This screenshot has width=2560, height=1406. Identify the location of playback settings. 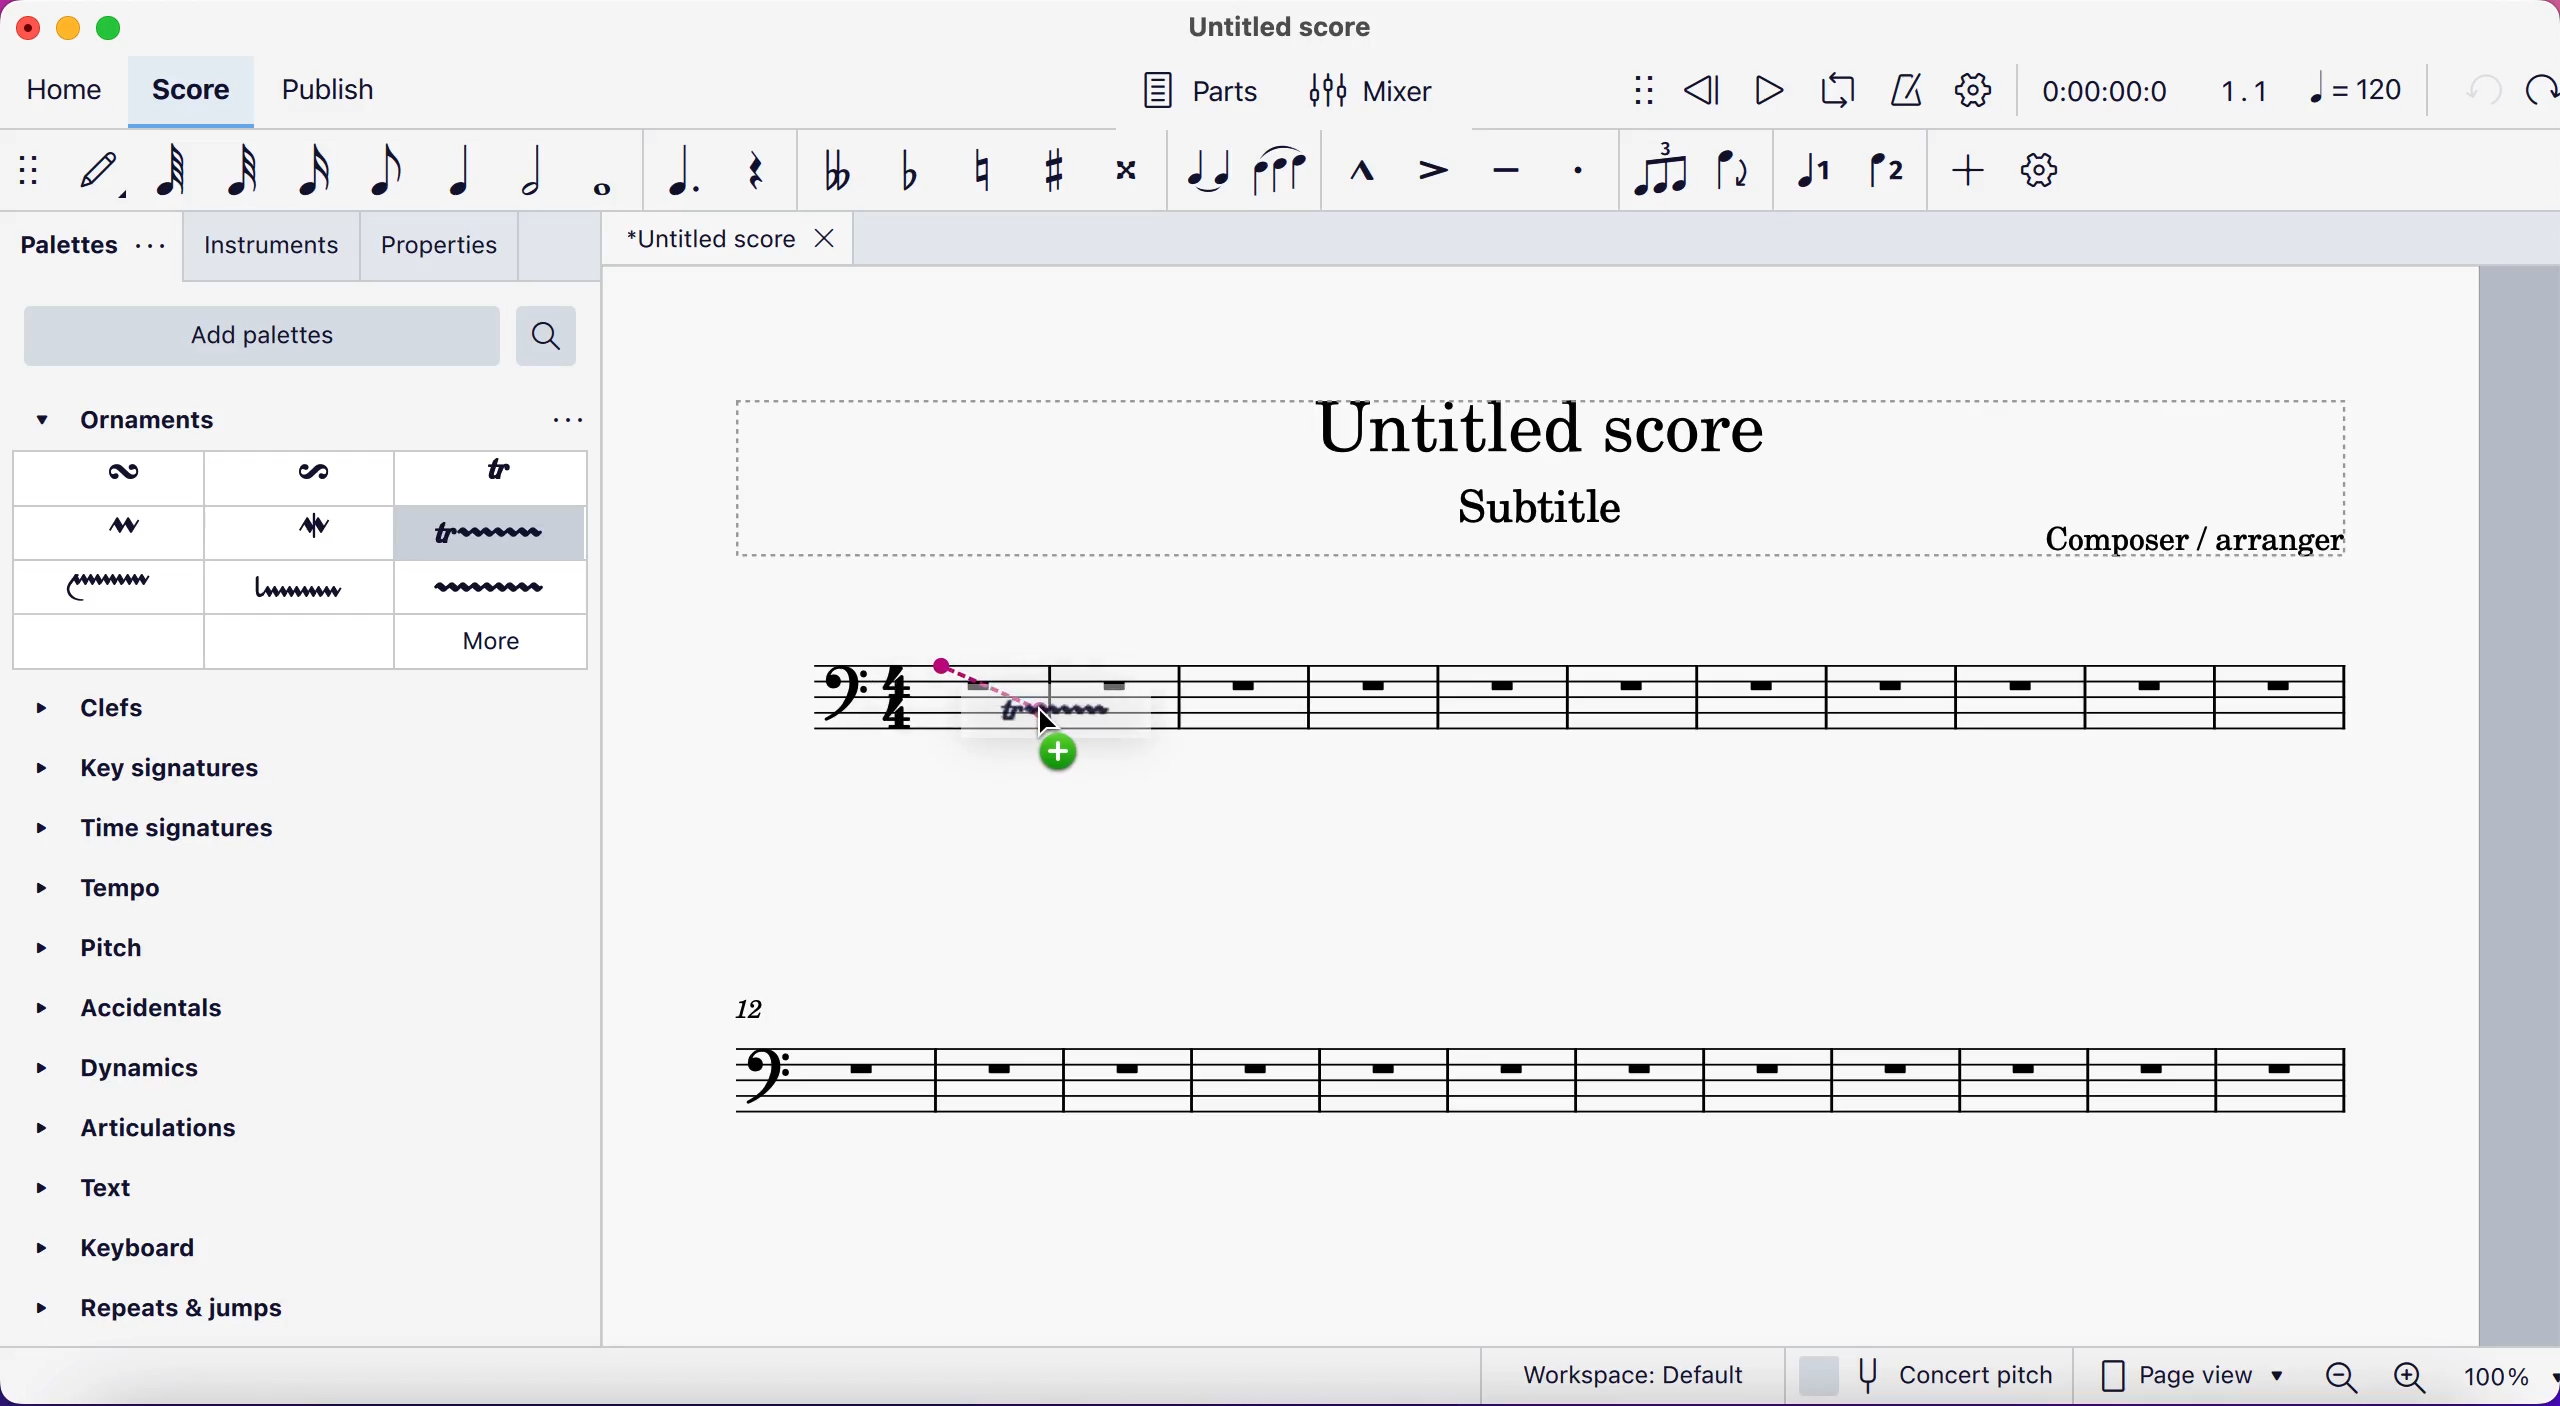
(1982, 89).